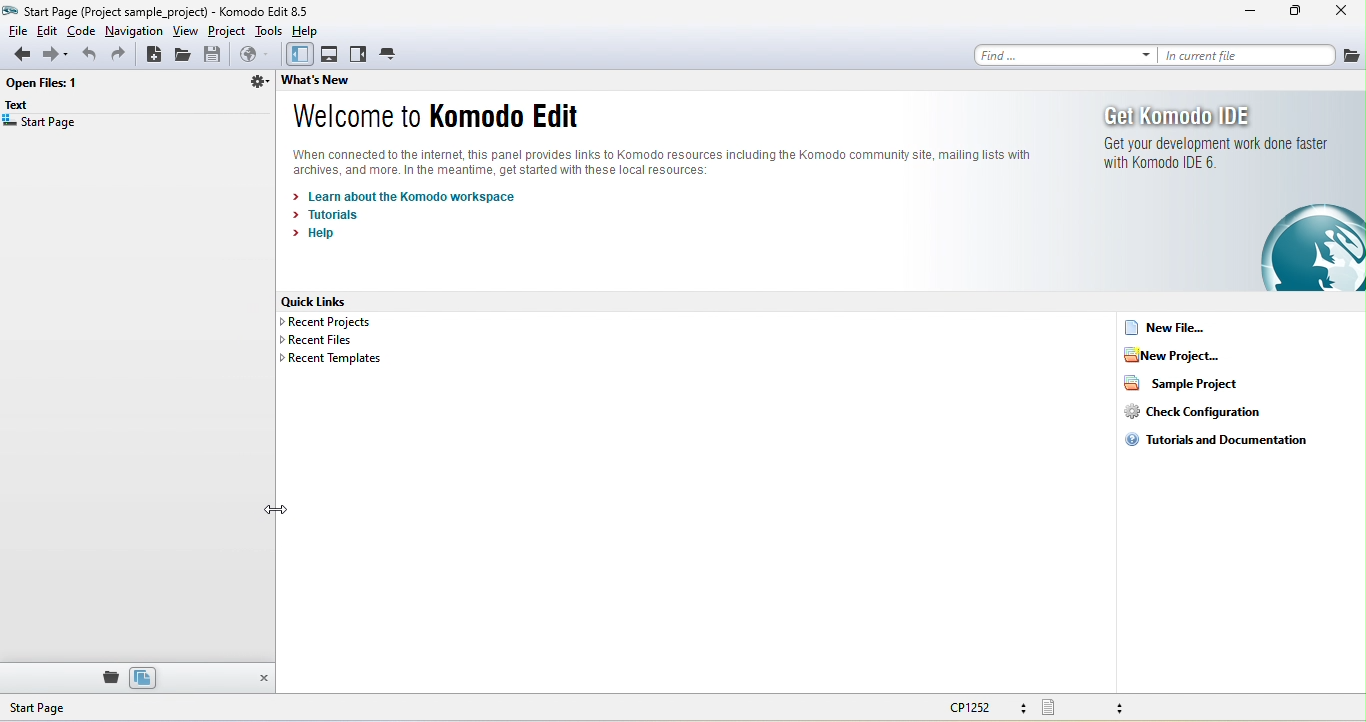 This screenshot has width=1366, height=722. Describe the element at coordinates (1097, 707) in the screenshot. I see `file type` at that location.